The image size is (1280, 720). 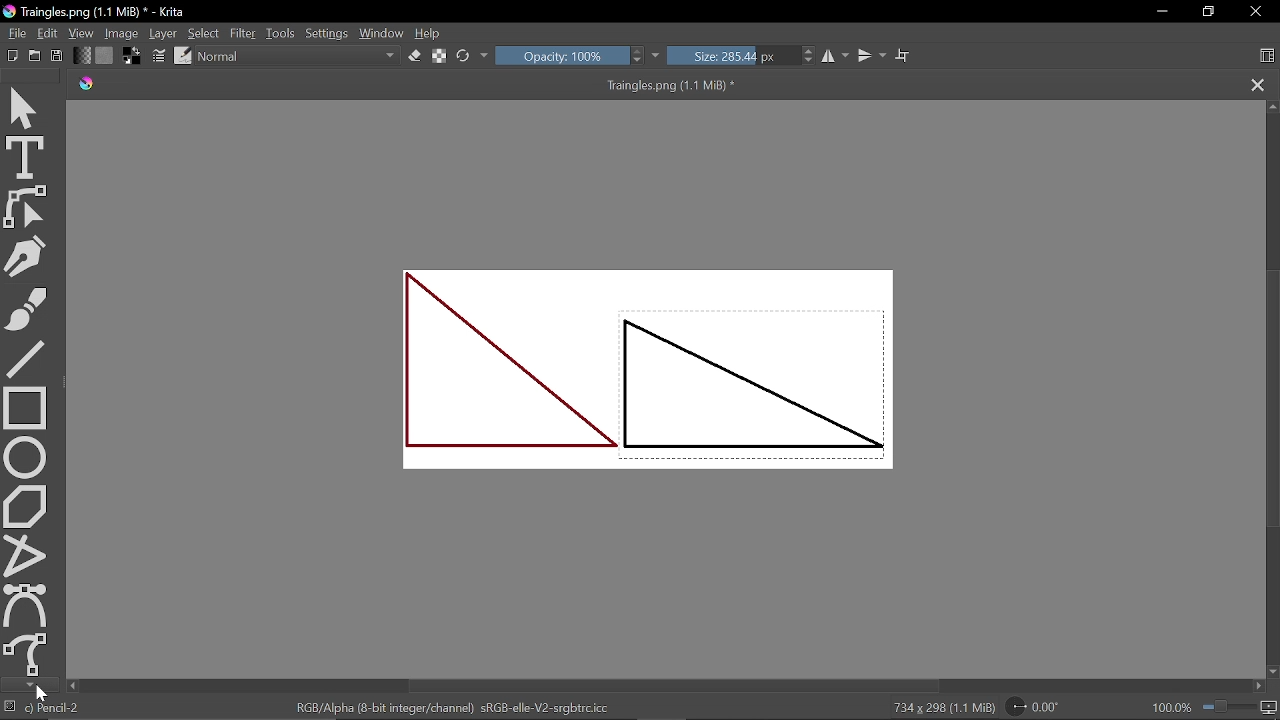 I want to click on Horizontal mirror, so click(x=836, y=56).